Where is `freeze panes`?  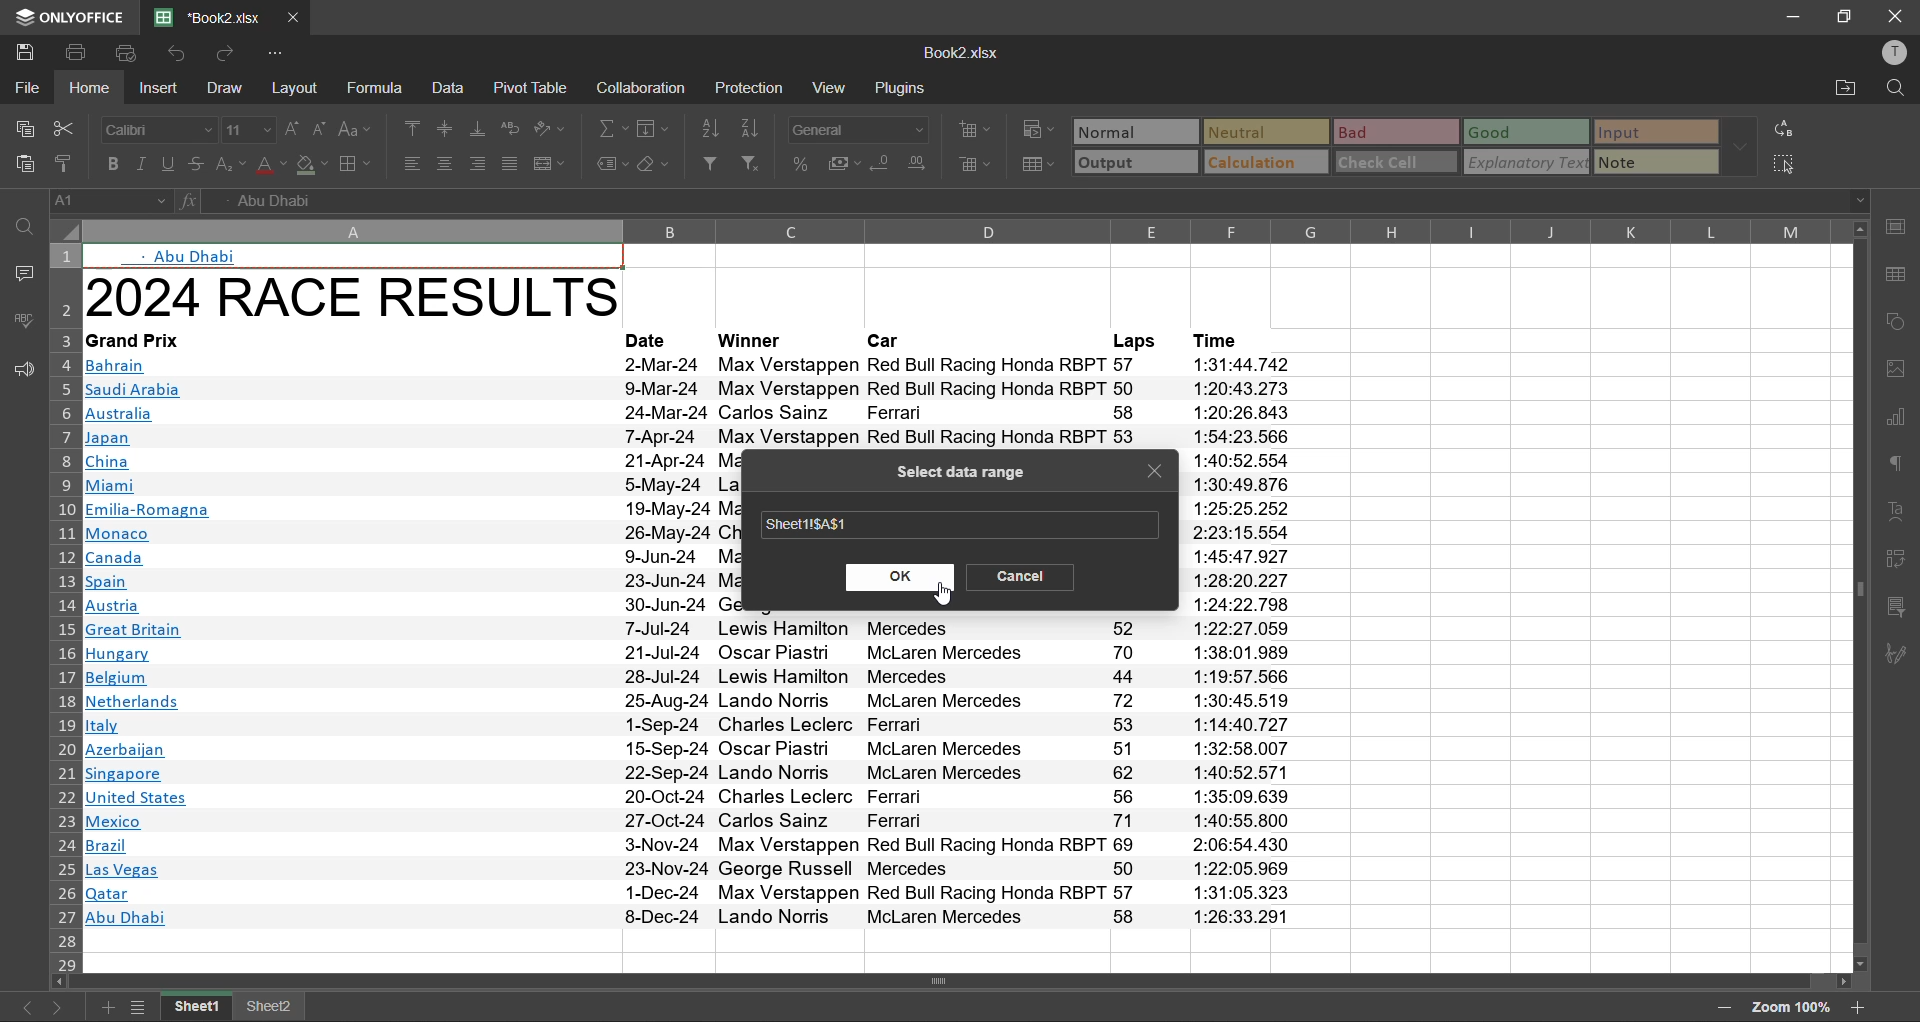
freeze panes is located at coordinates (201, 1007).